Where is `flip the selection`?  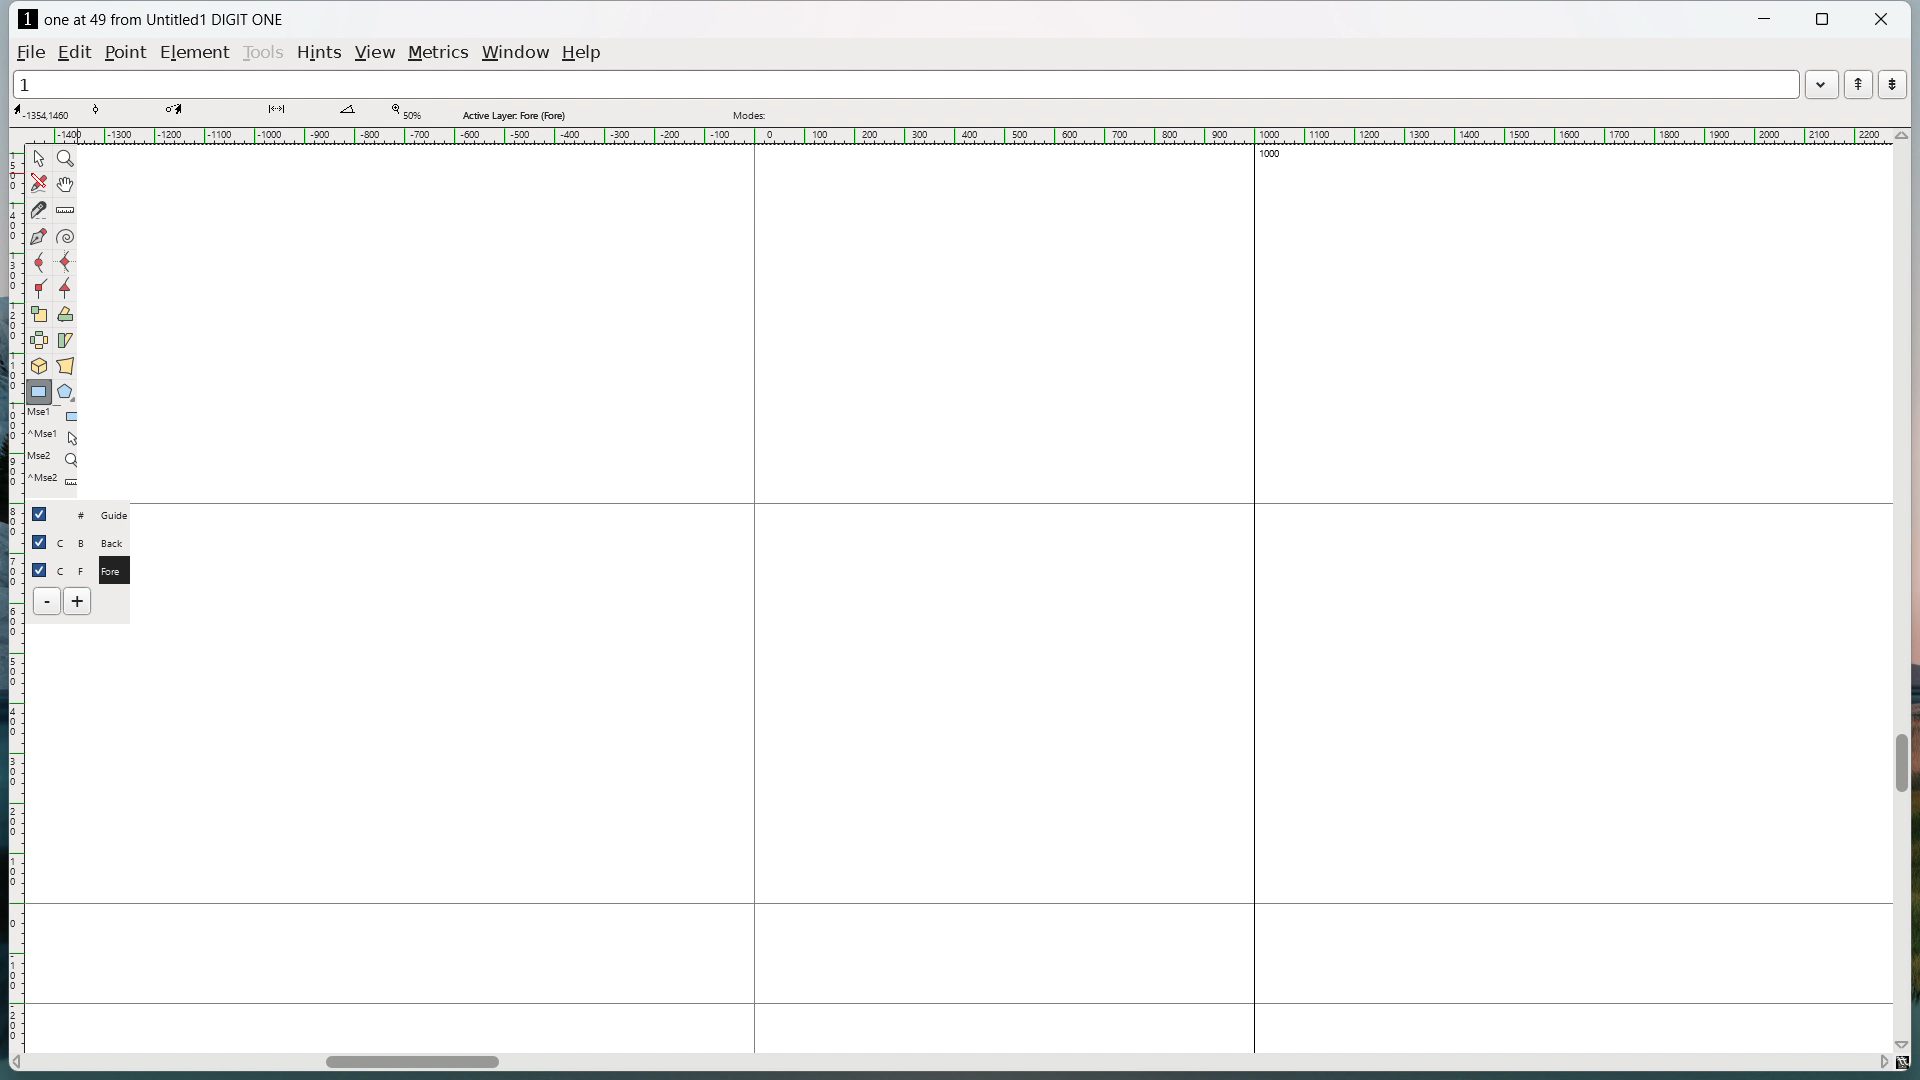 flip the selection is located at coordinates (40, 340).